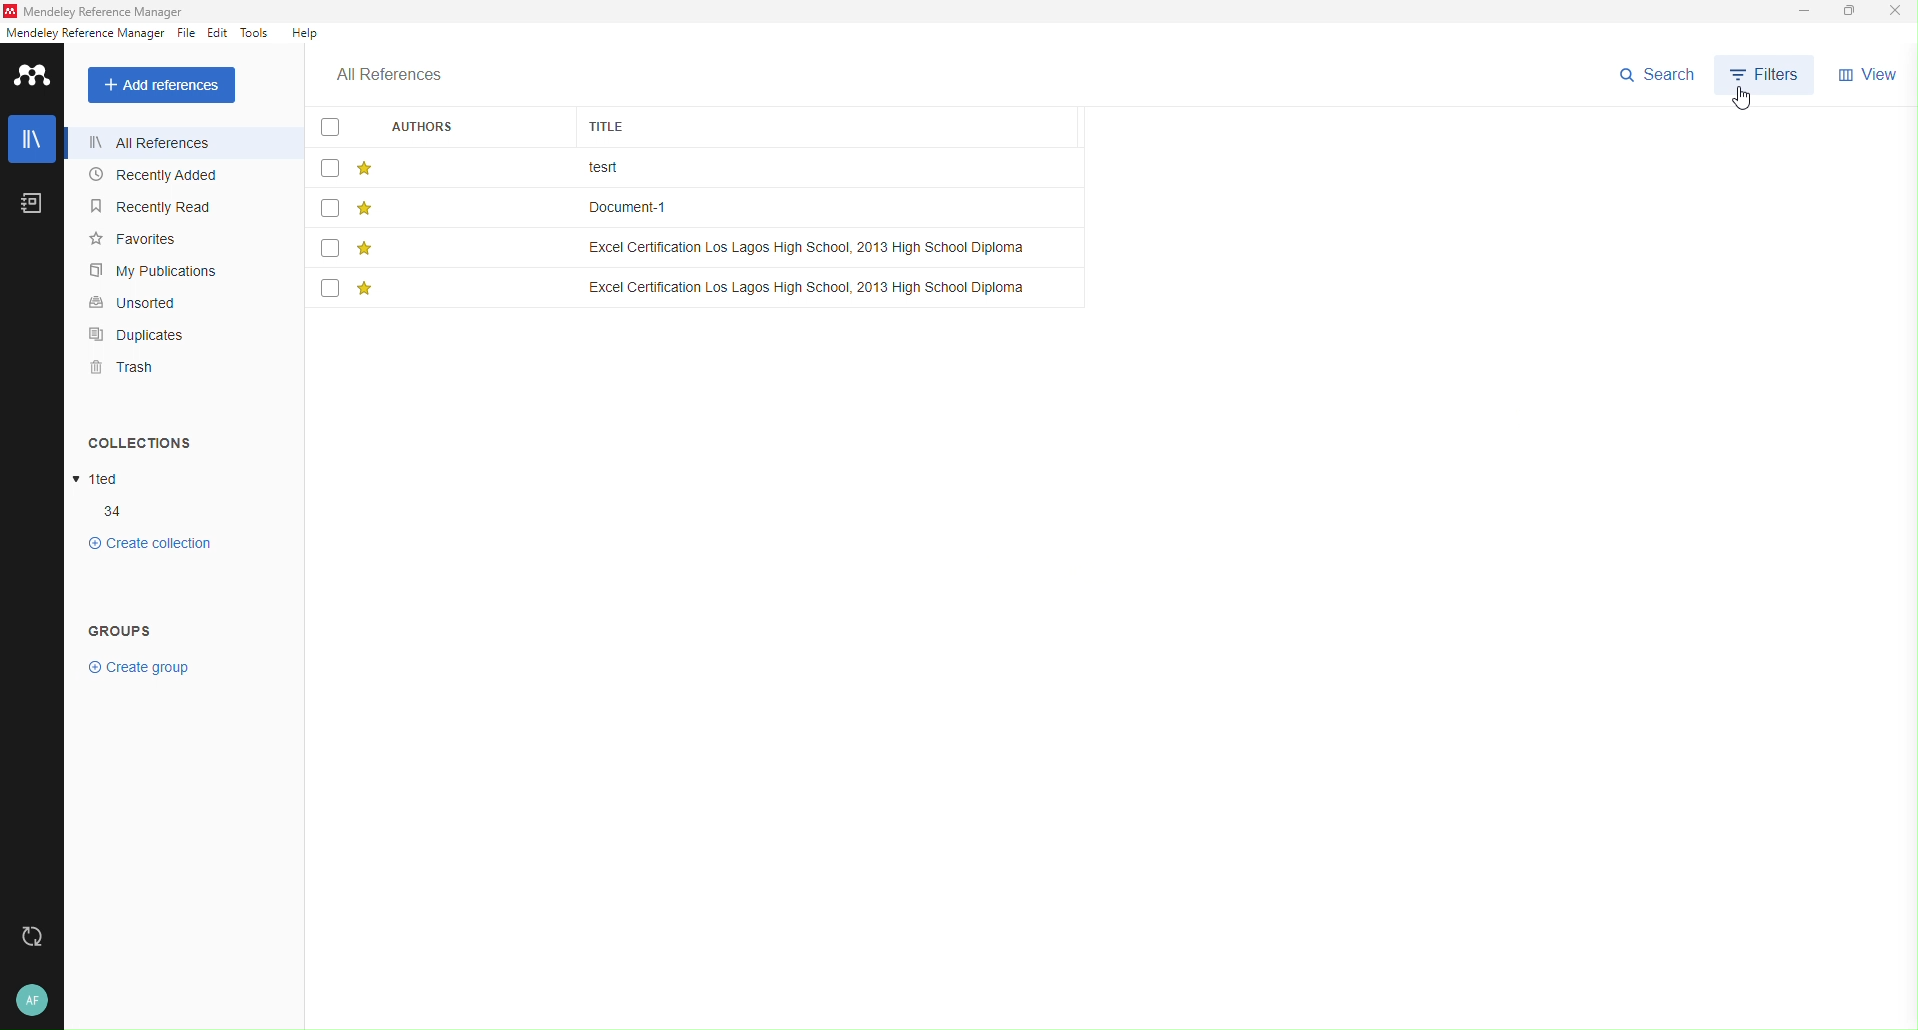  What do you see at coordinates (1749, 107) in the screenshot?
I see `cursor` at bounding box center [1749, 107].